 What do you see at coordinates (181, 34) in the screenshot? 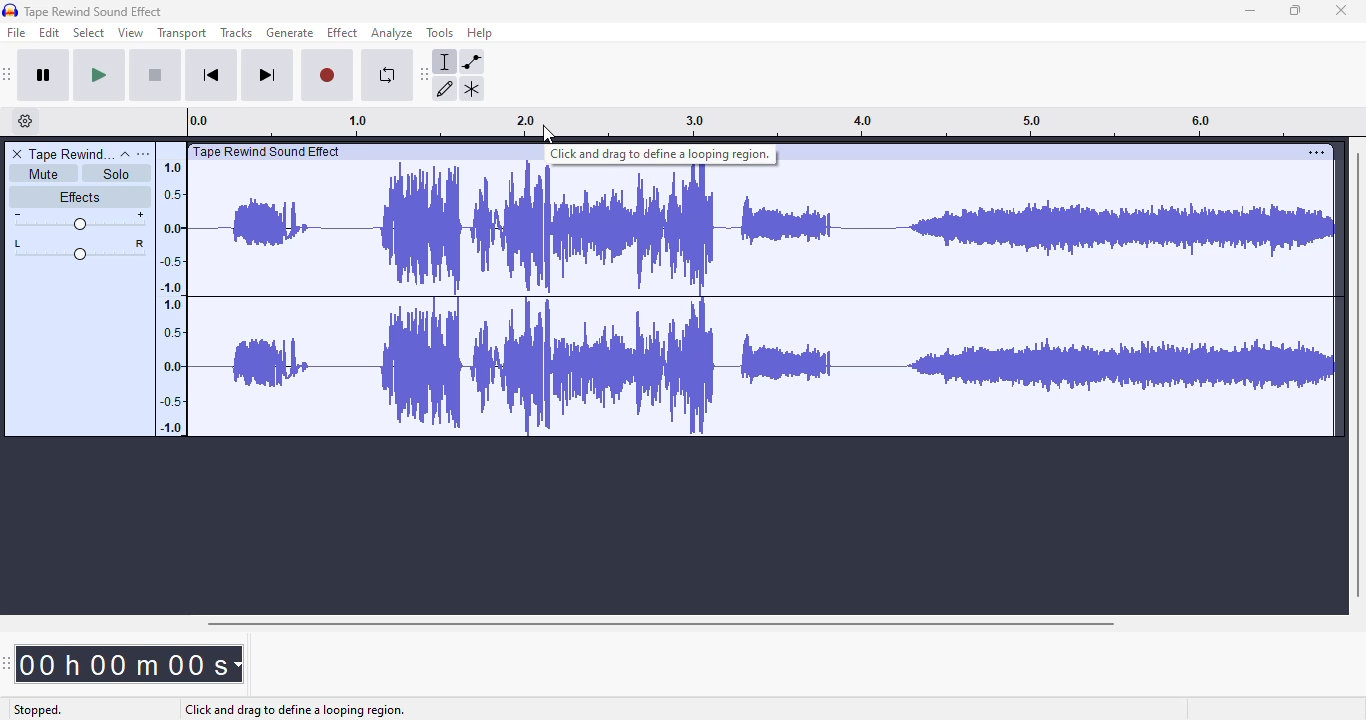
I see `transport` at bounding box center [181, 34].